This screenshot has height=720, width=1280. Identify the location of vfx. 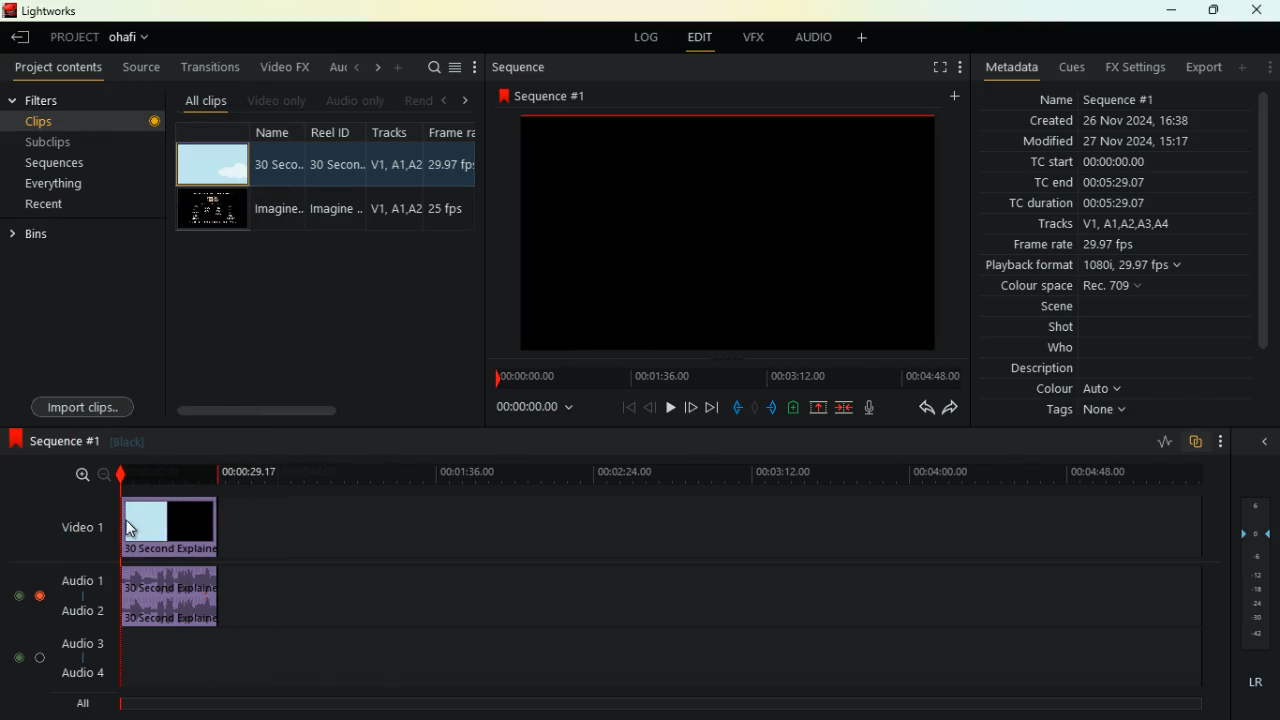
(758, 37).